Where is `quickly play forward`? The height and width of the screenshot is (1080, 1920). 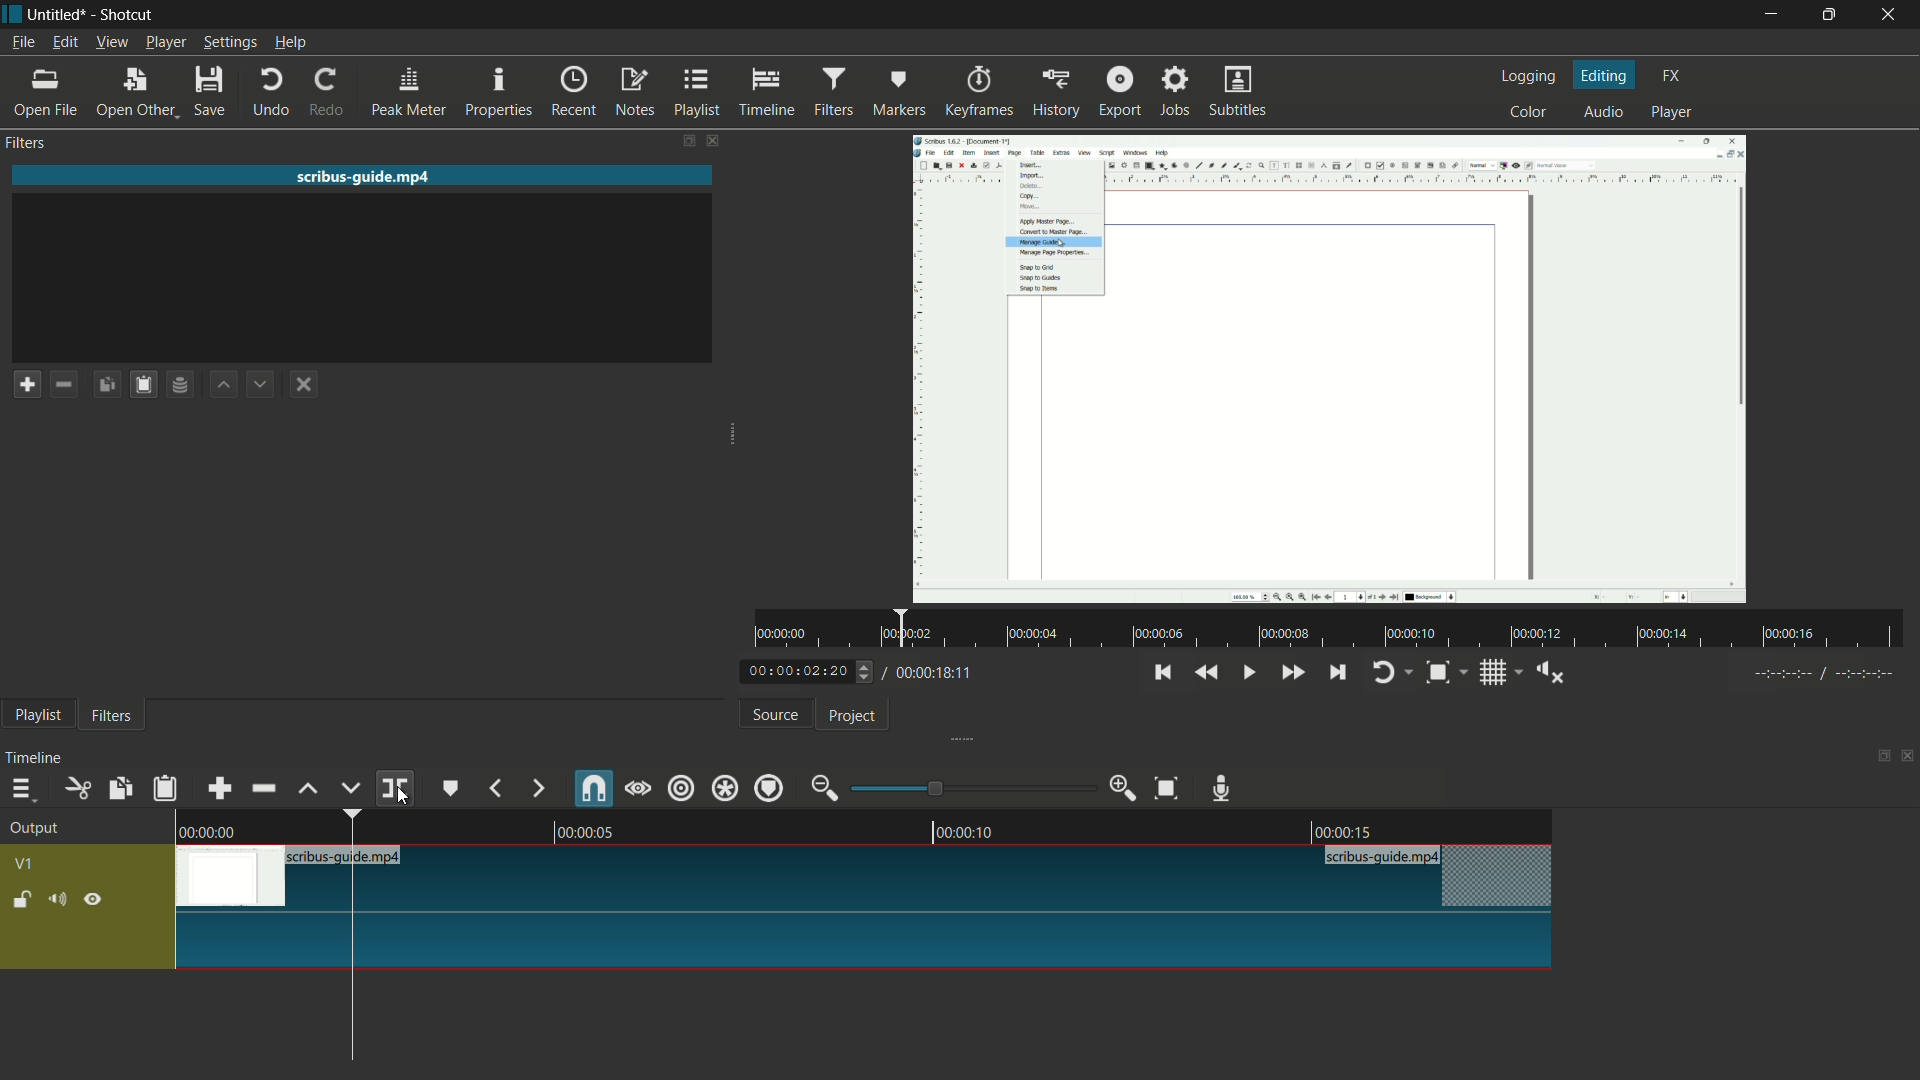
quickly play forward is located at coordinates (1294, 672).